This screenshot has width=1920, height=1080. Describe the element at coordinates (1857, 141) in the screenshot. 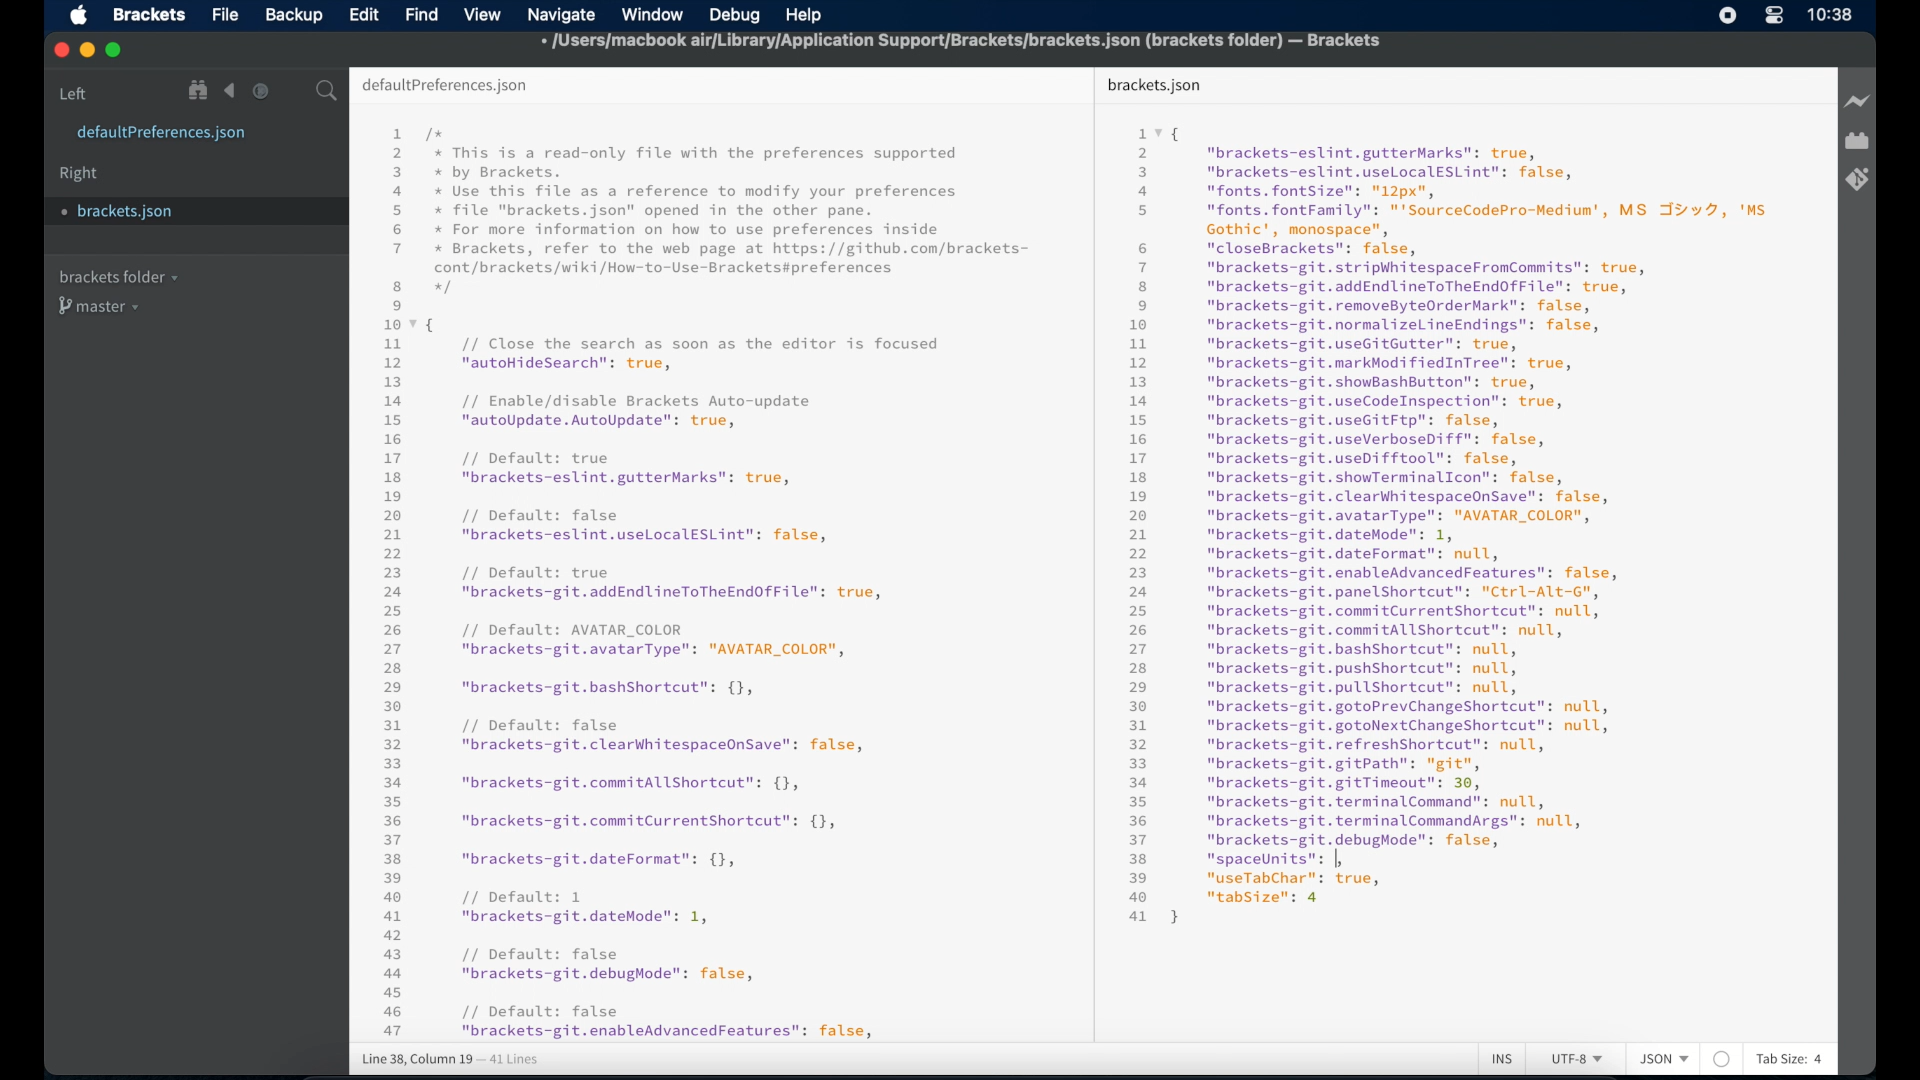

I see `extension manager` at that location.